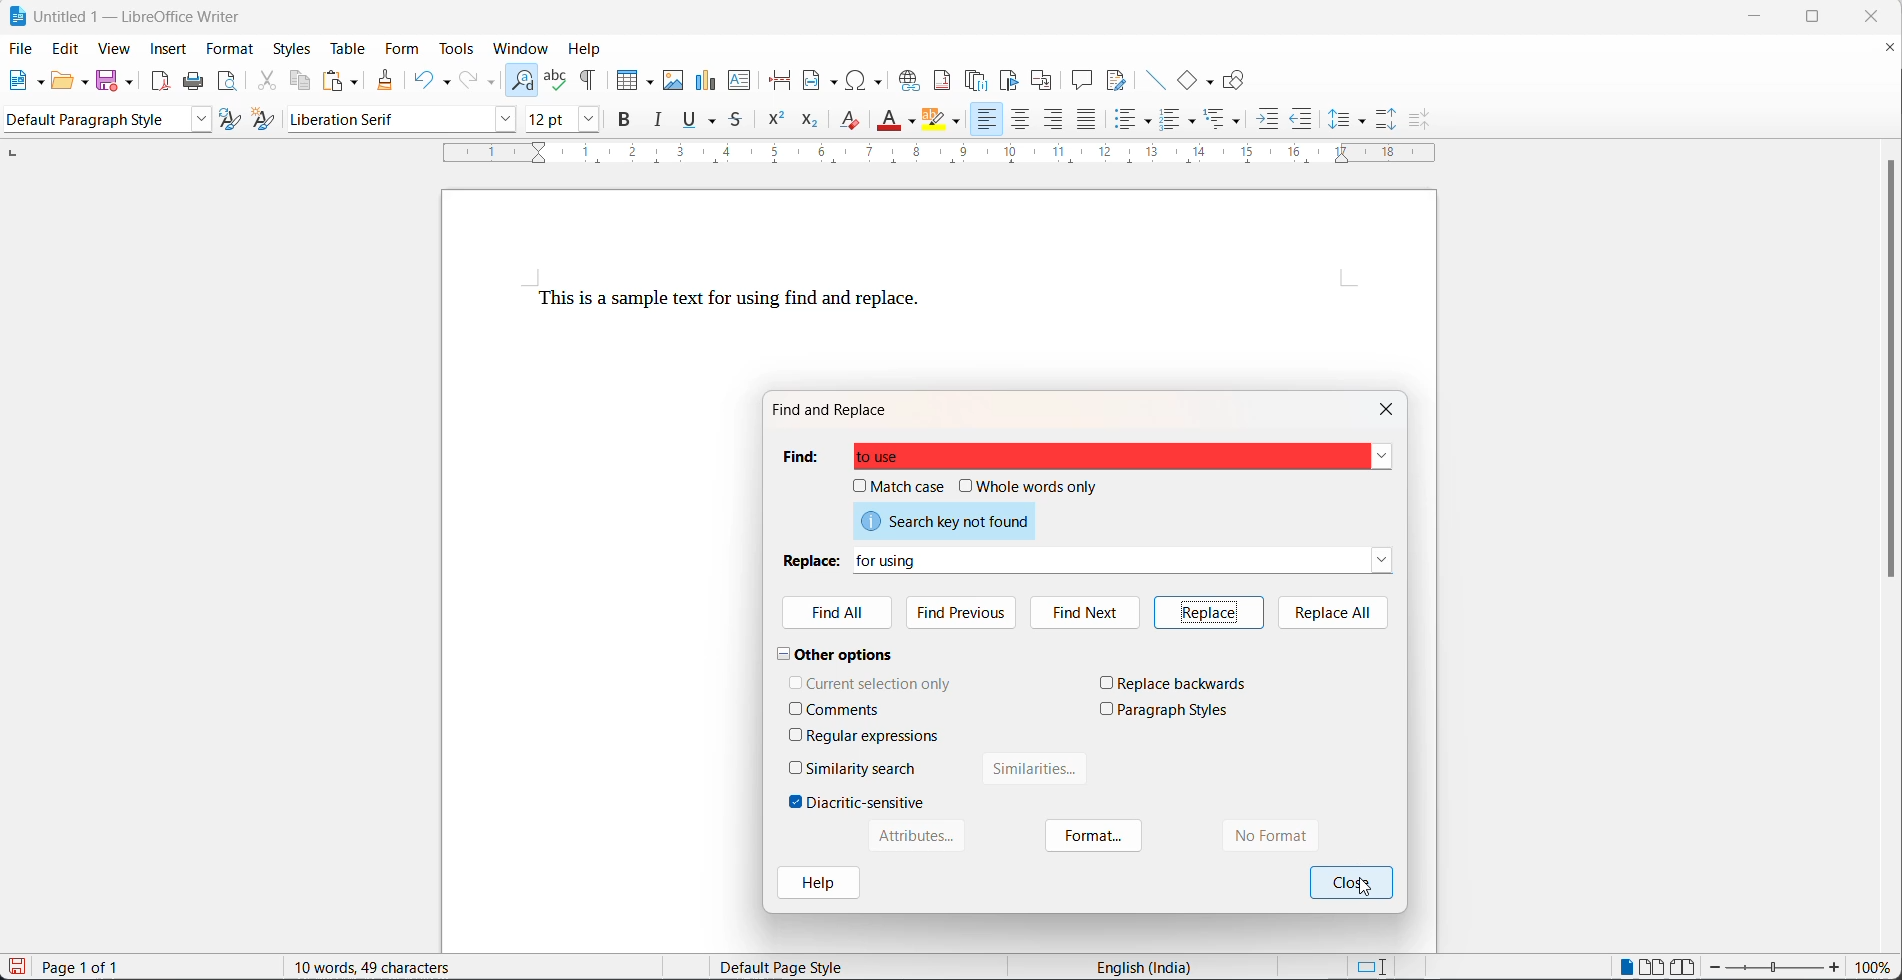 This screenshot has width=1902, height=980. Describe the element at coordinates (130, 81) in the screenshot. I see `save options` at that location.